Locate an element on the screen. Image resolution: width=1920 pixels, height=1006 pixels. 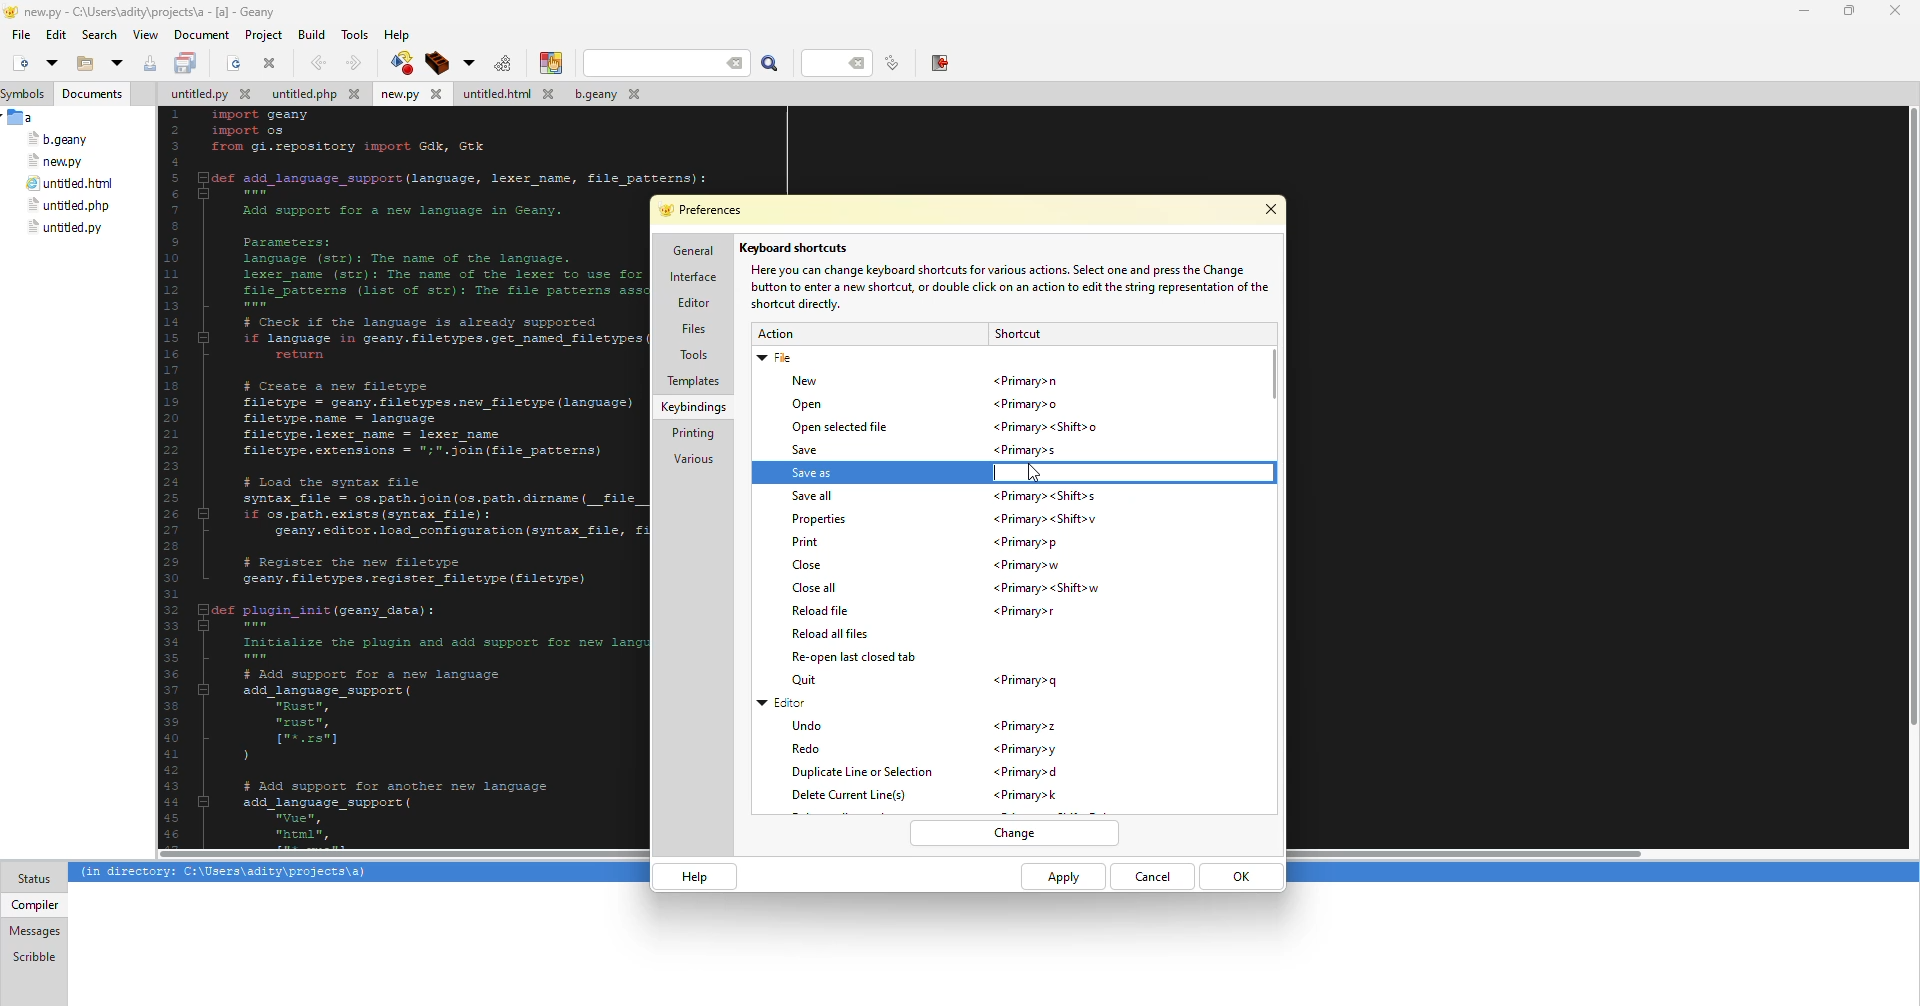
exit is located at coordinates (939, 62).